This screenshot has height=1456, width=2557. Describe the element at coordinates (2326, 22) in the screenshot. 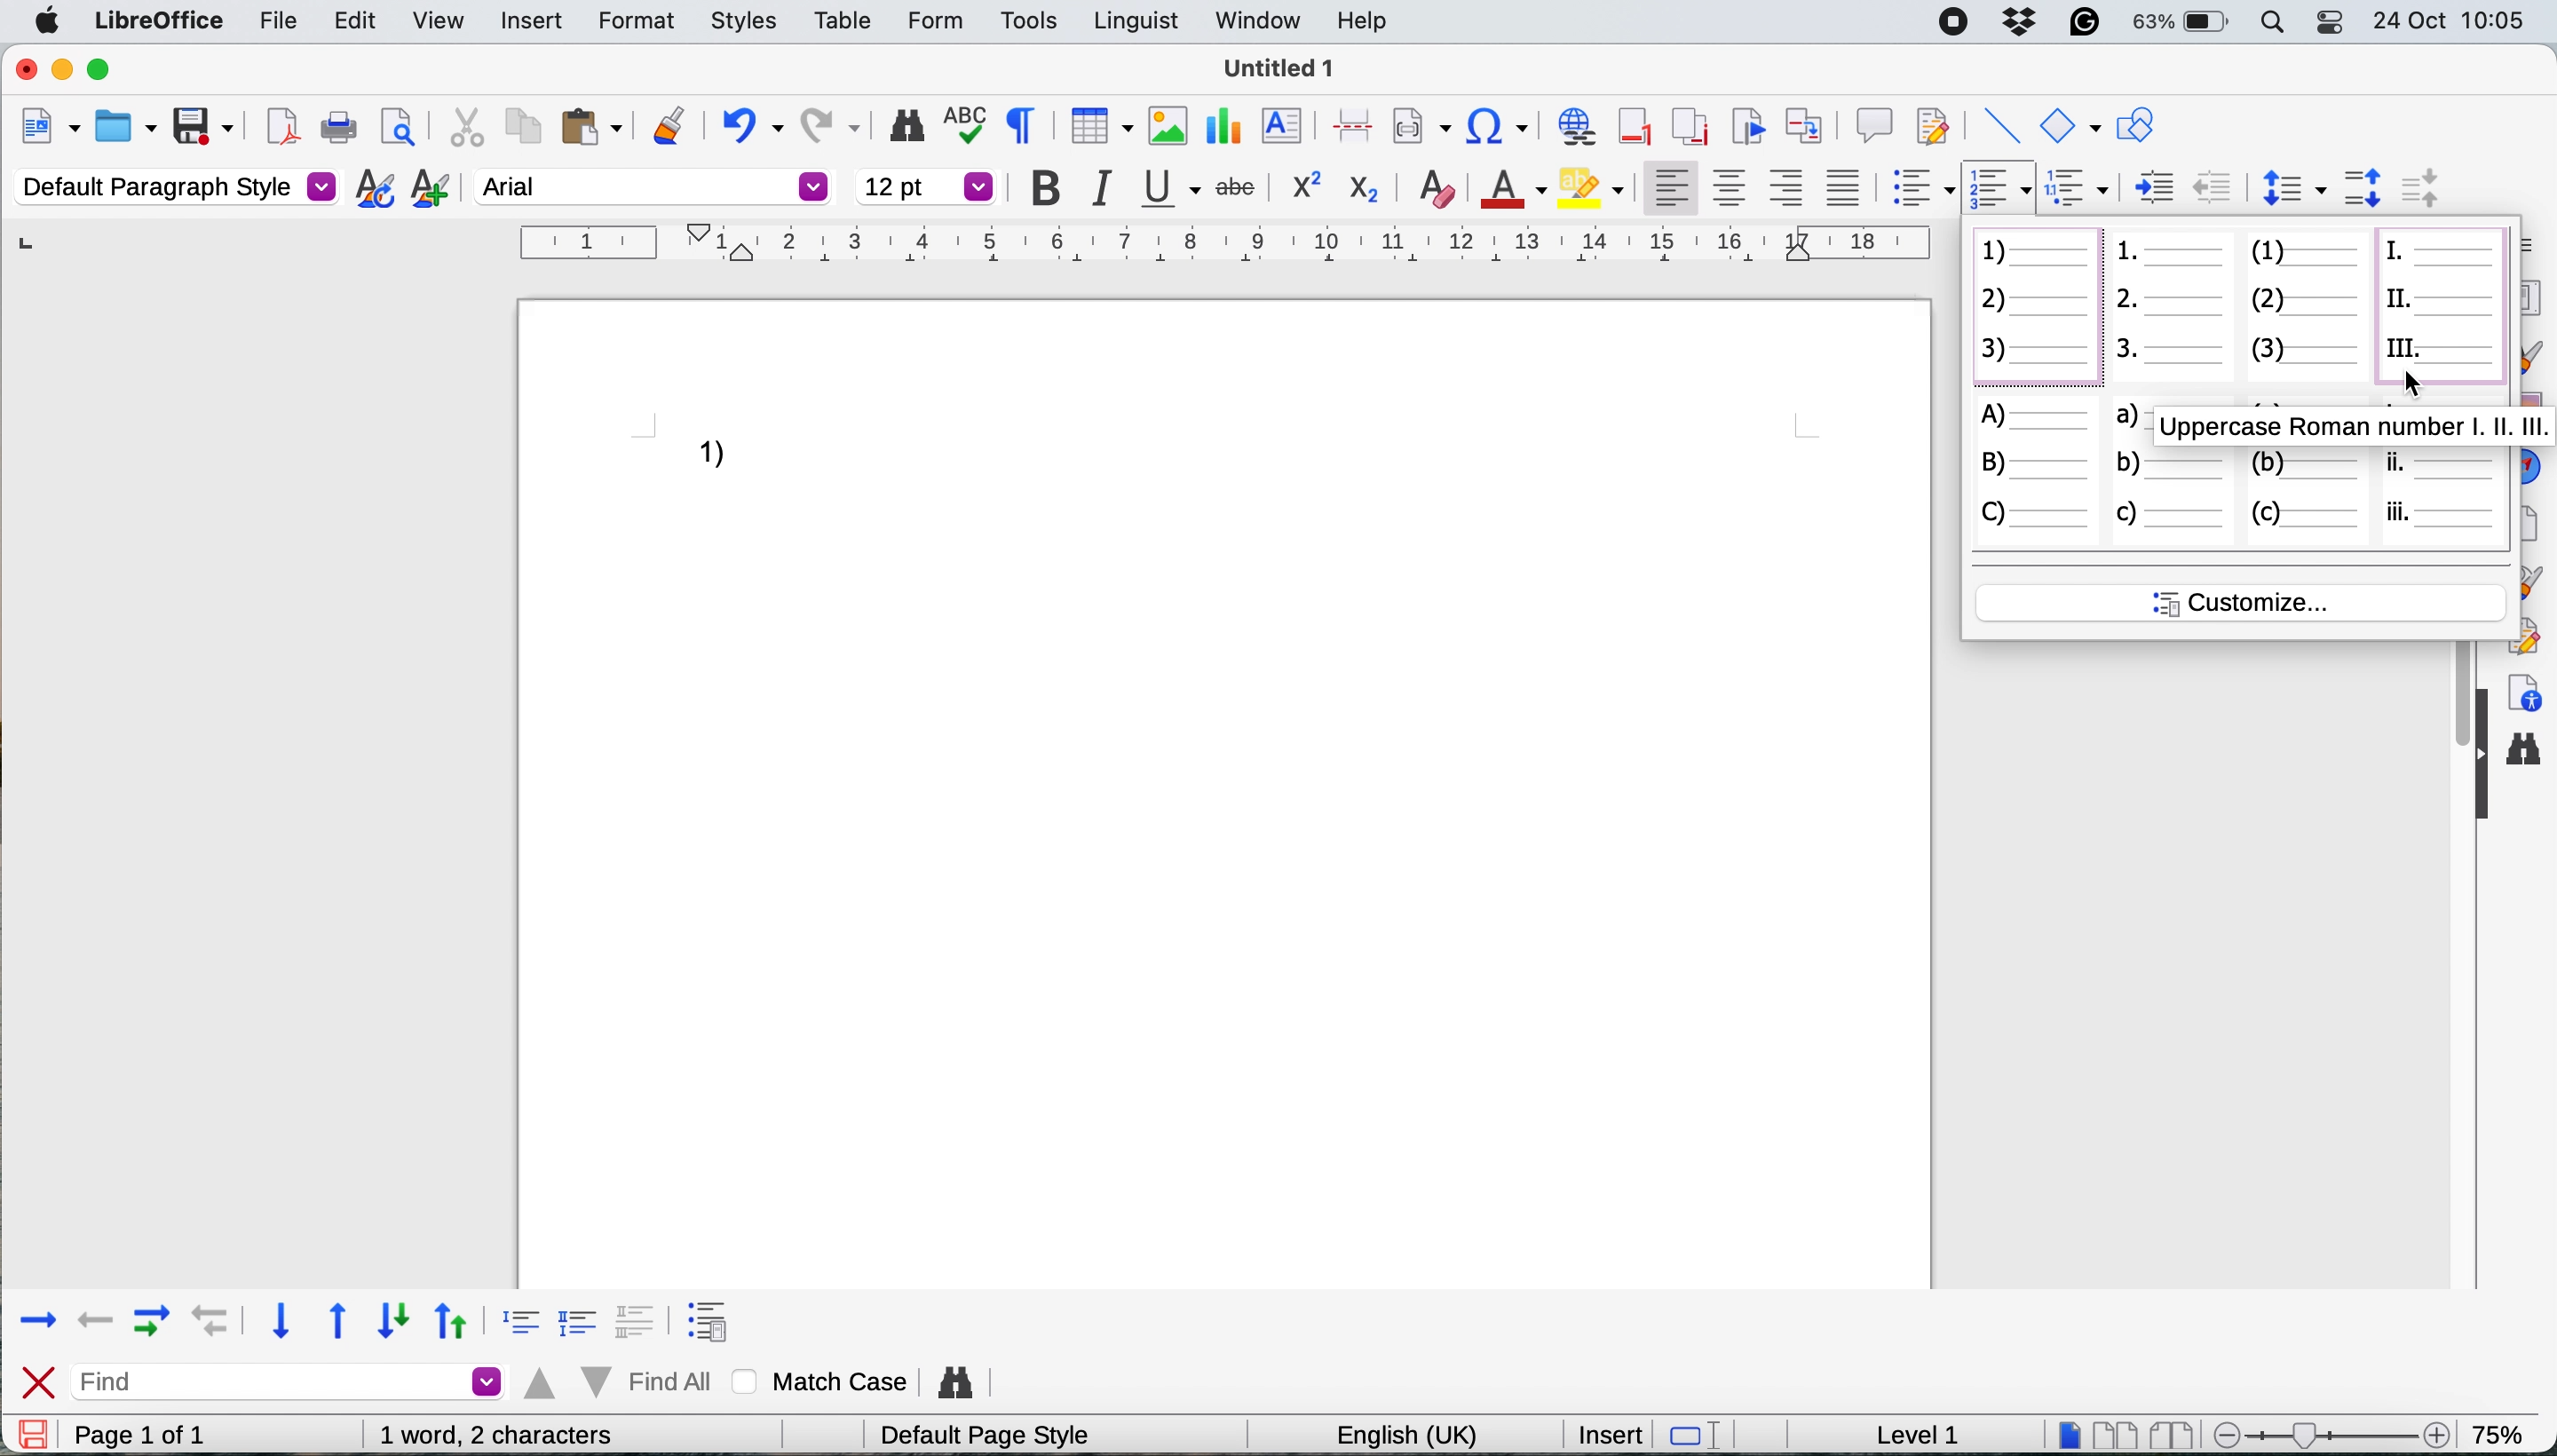

I see `control center` at that location.